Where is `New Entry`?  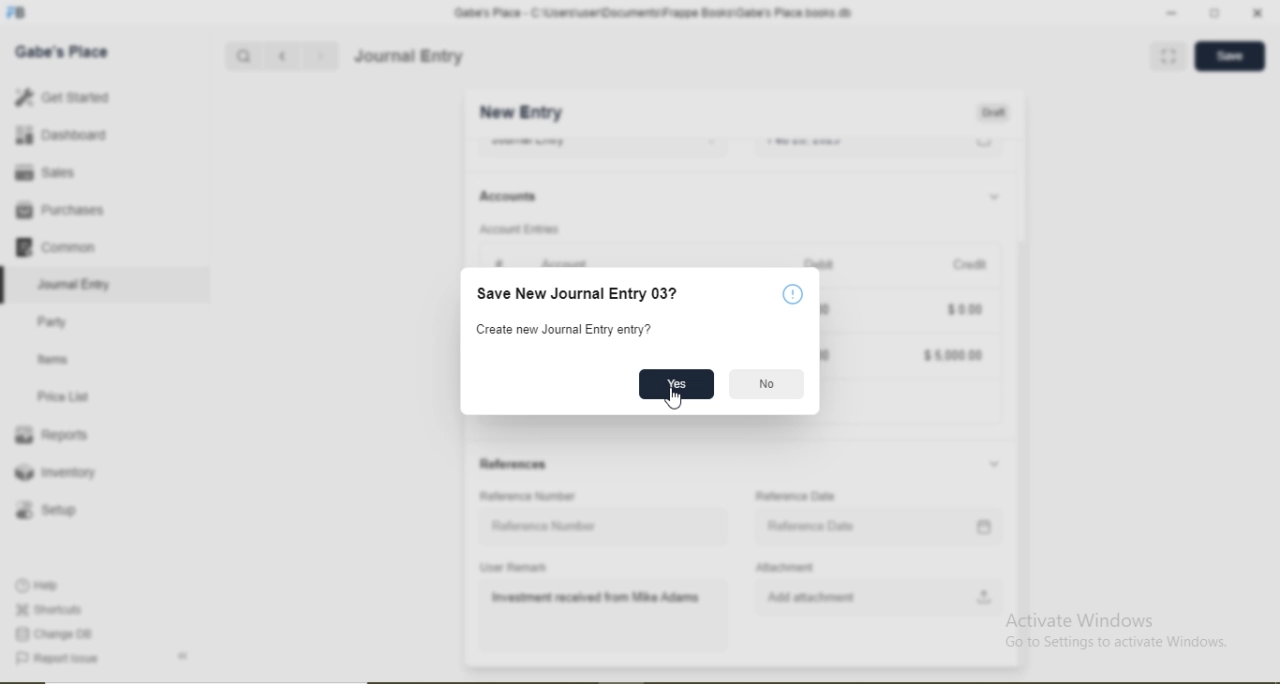
New Entry is located at coordinates (520, 113).